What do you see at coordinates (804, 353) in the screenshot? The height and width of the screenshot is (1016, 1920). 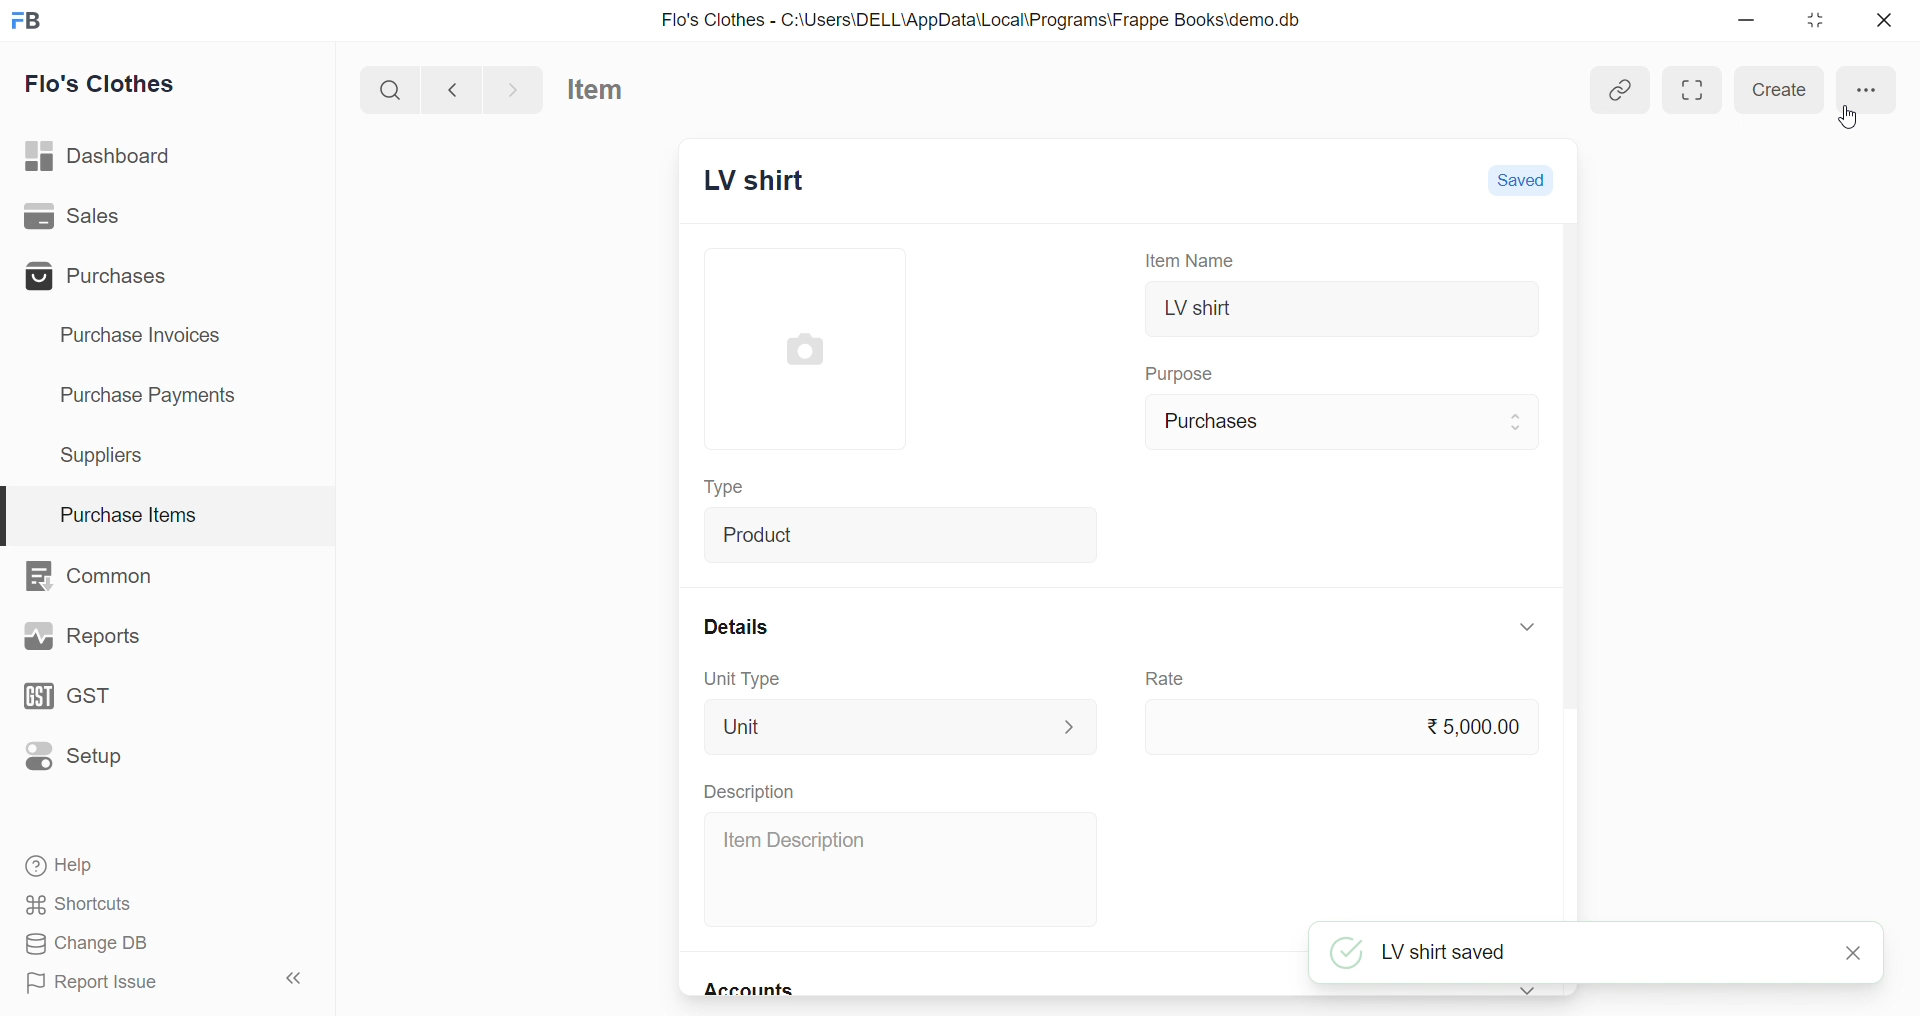 I see `image` at bounding box center [804, 353].